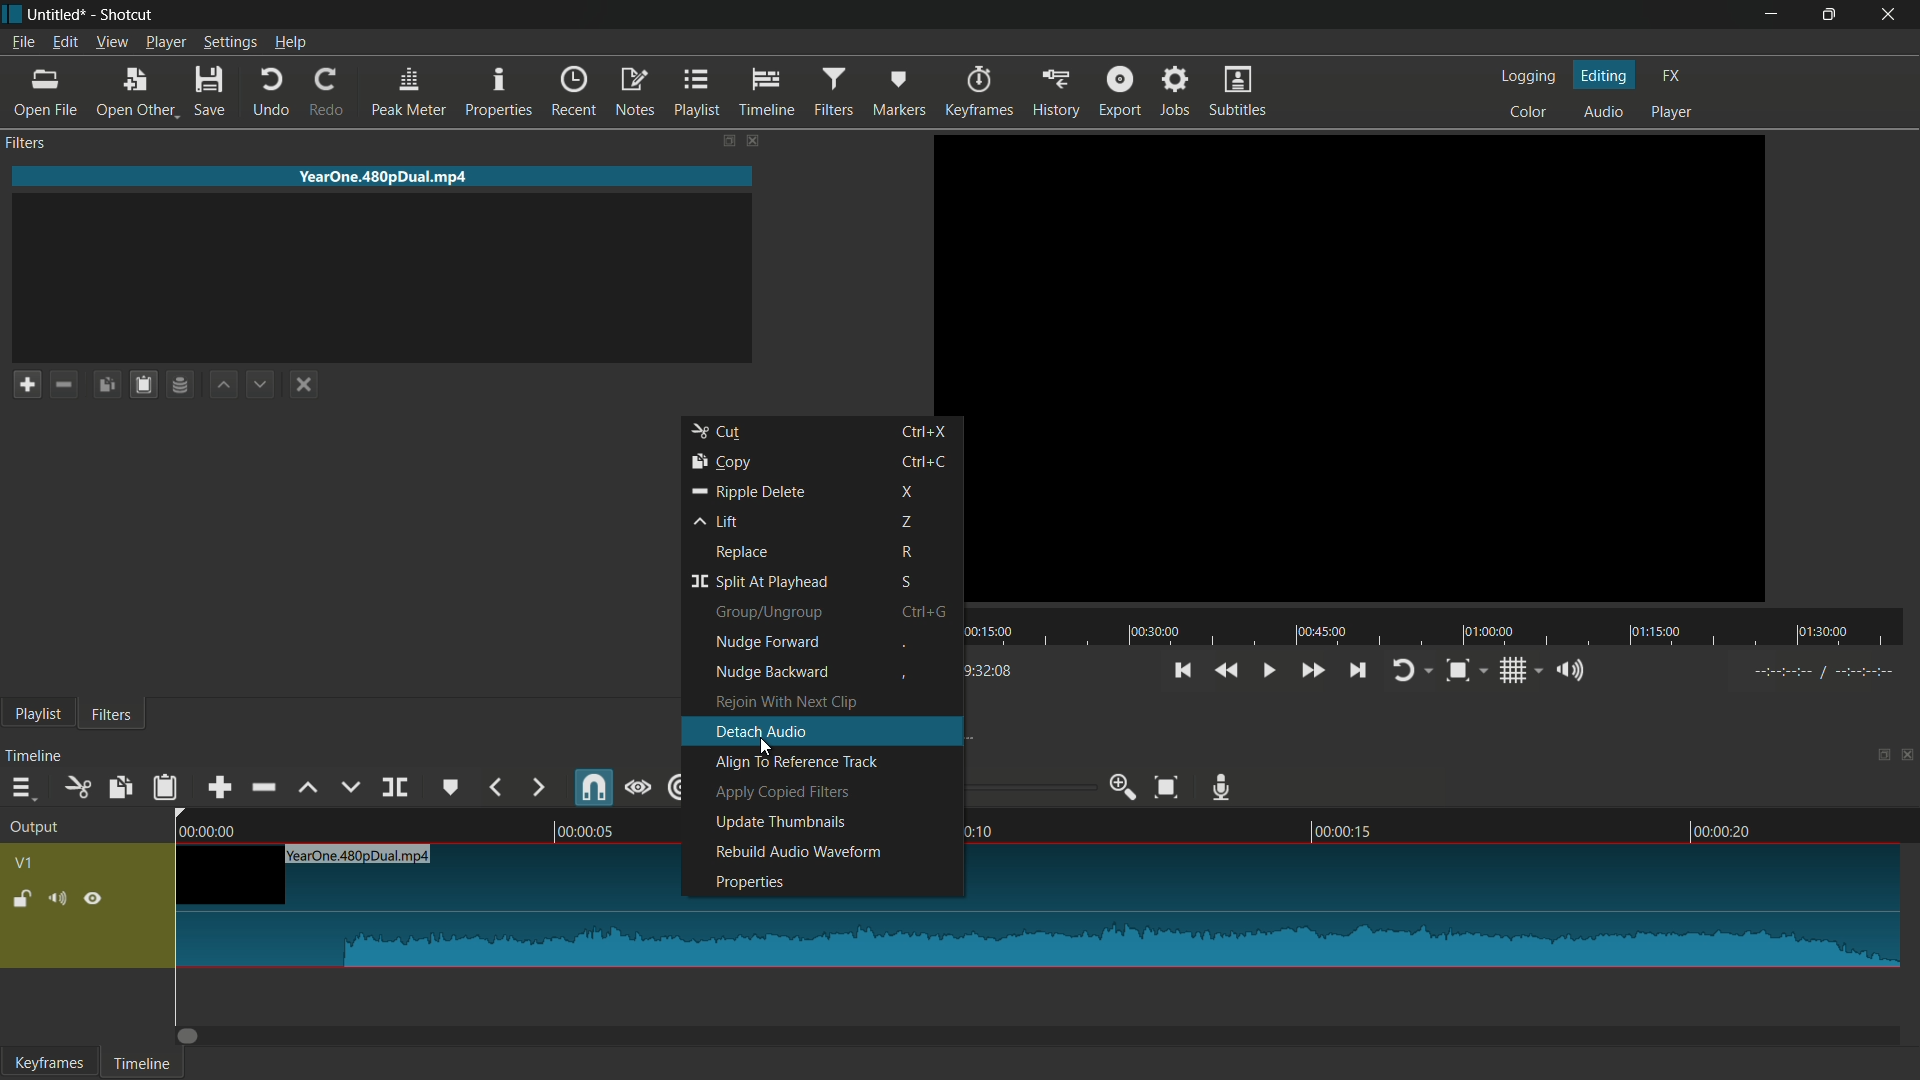 The height and width of the screenshot is (1080, 1920). Describe the element at coordinates (1654, 632) in the screenshot. I see `01:15:00` at that location.